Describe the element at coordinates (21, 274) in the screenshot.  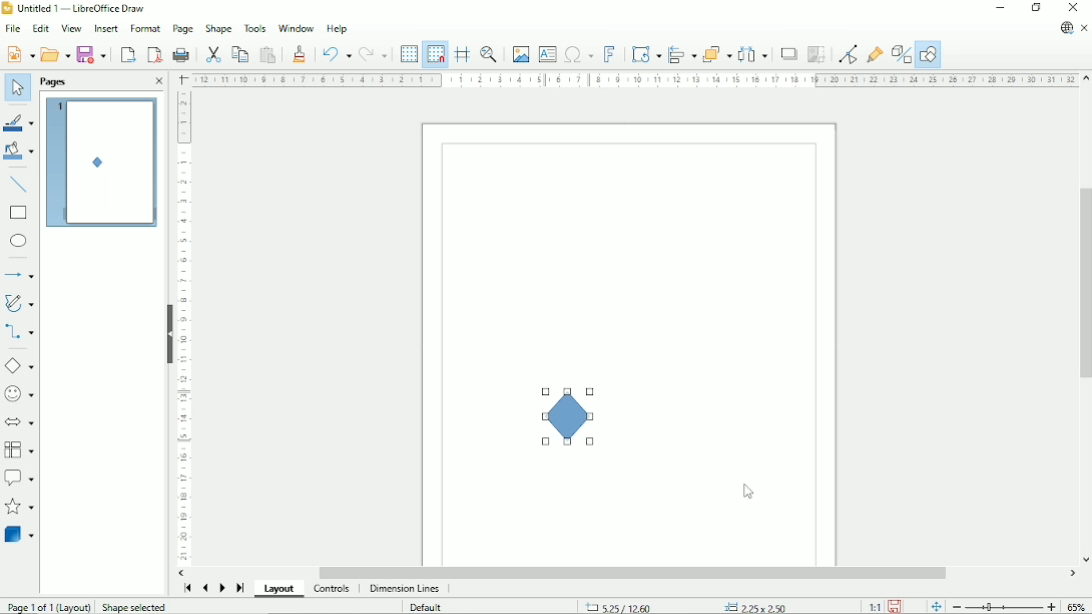
I see `Lines and arrows` at that location.